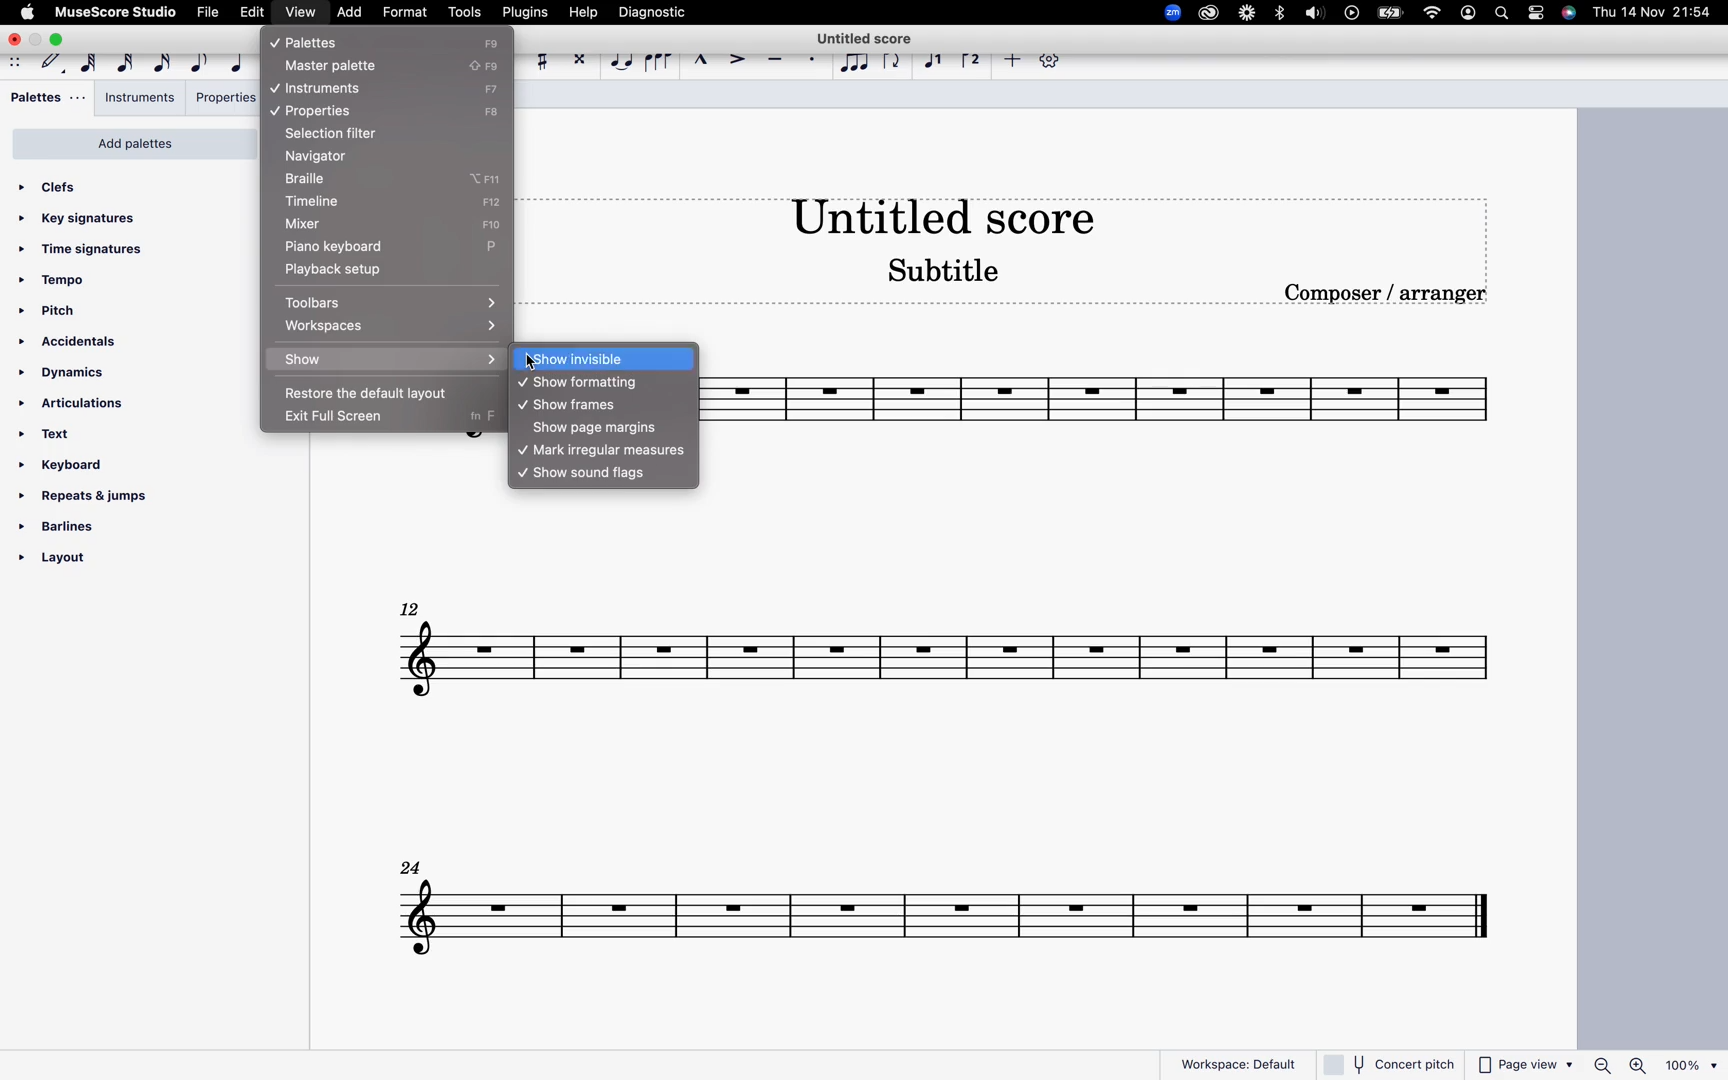 This screenshot has height=1080, width=1728. Describe the element at coordinates (599, 382) in the screenshot. I see `show formating` at that location.